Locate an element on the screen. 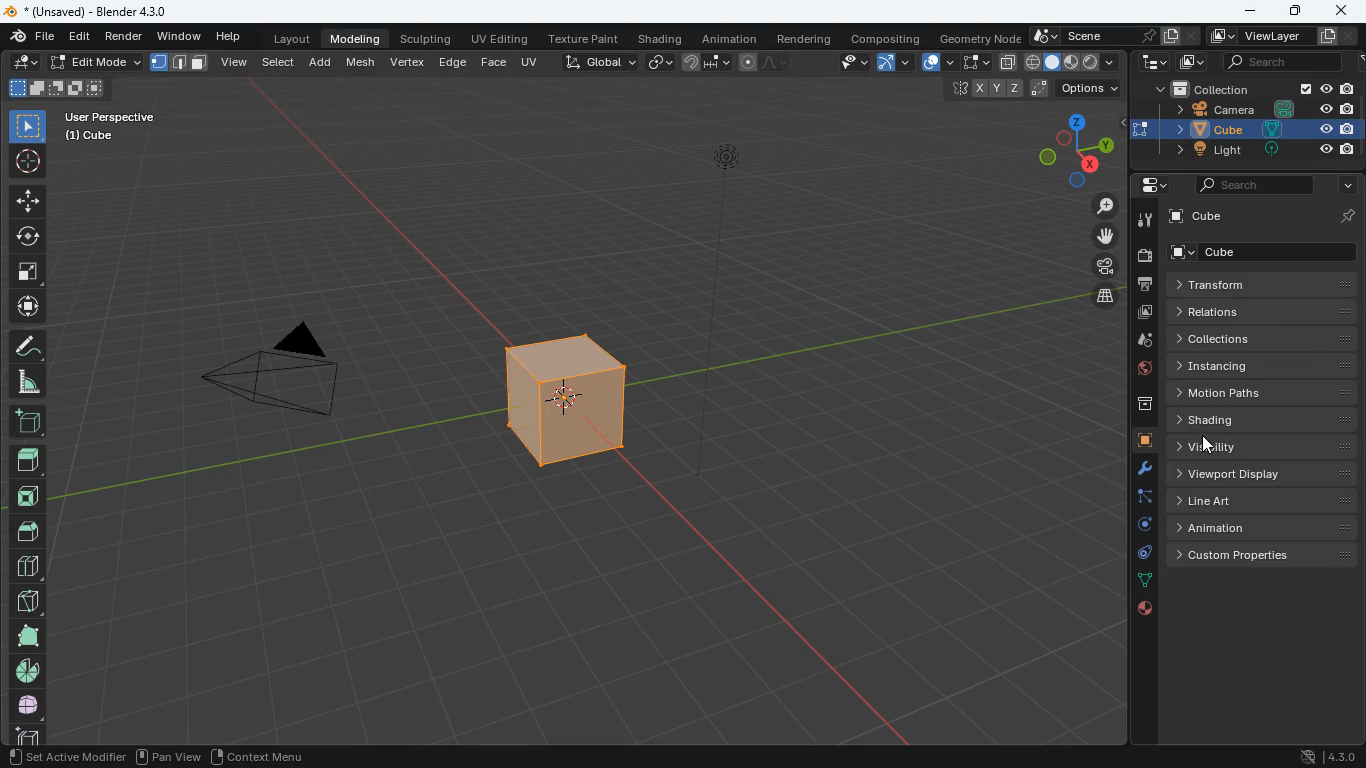  arc is located at coordinates (893, 65).